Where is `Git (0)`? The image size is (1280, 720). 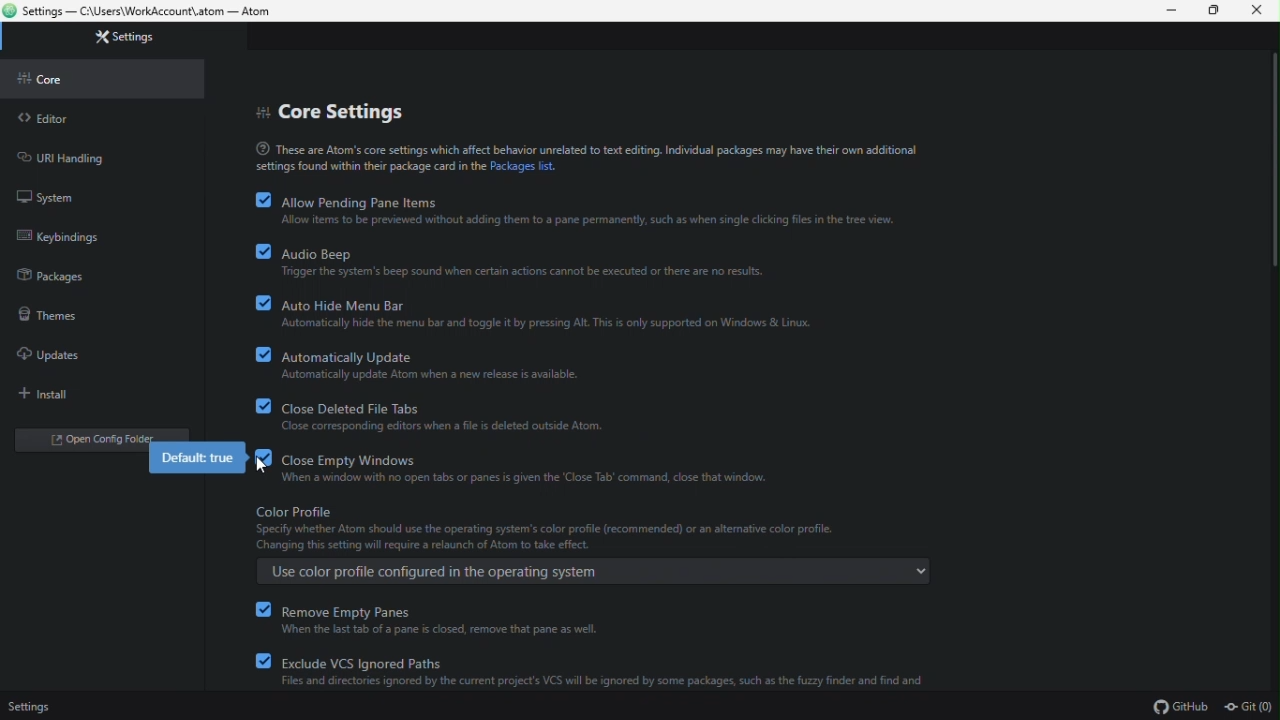 Git (0) is located at coordinates (1248, 707).